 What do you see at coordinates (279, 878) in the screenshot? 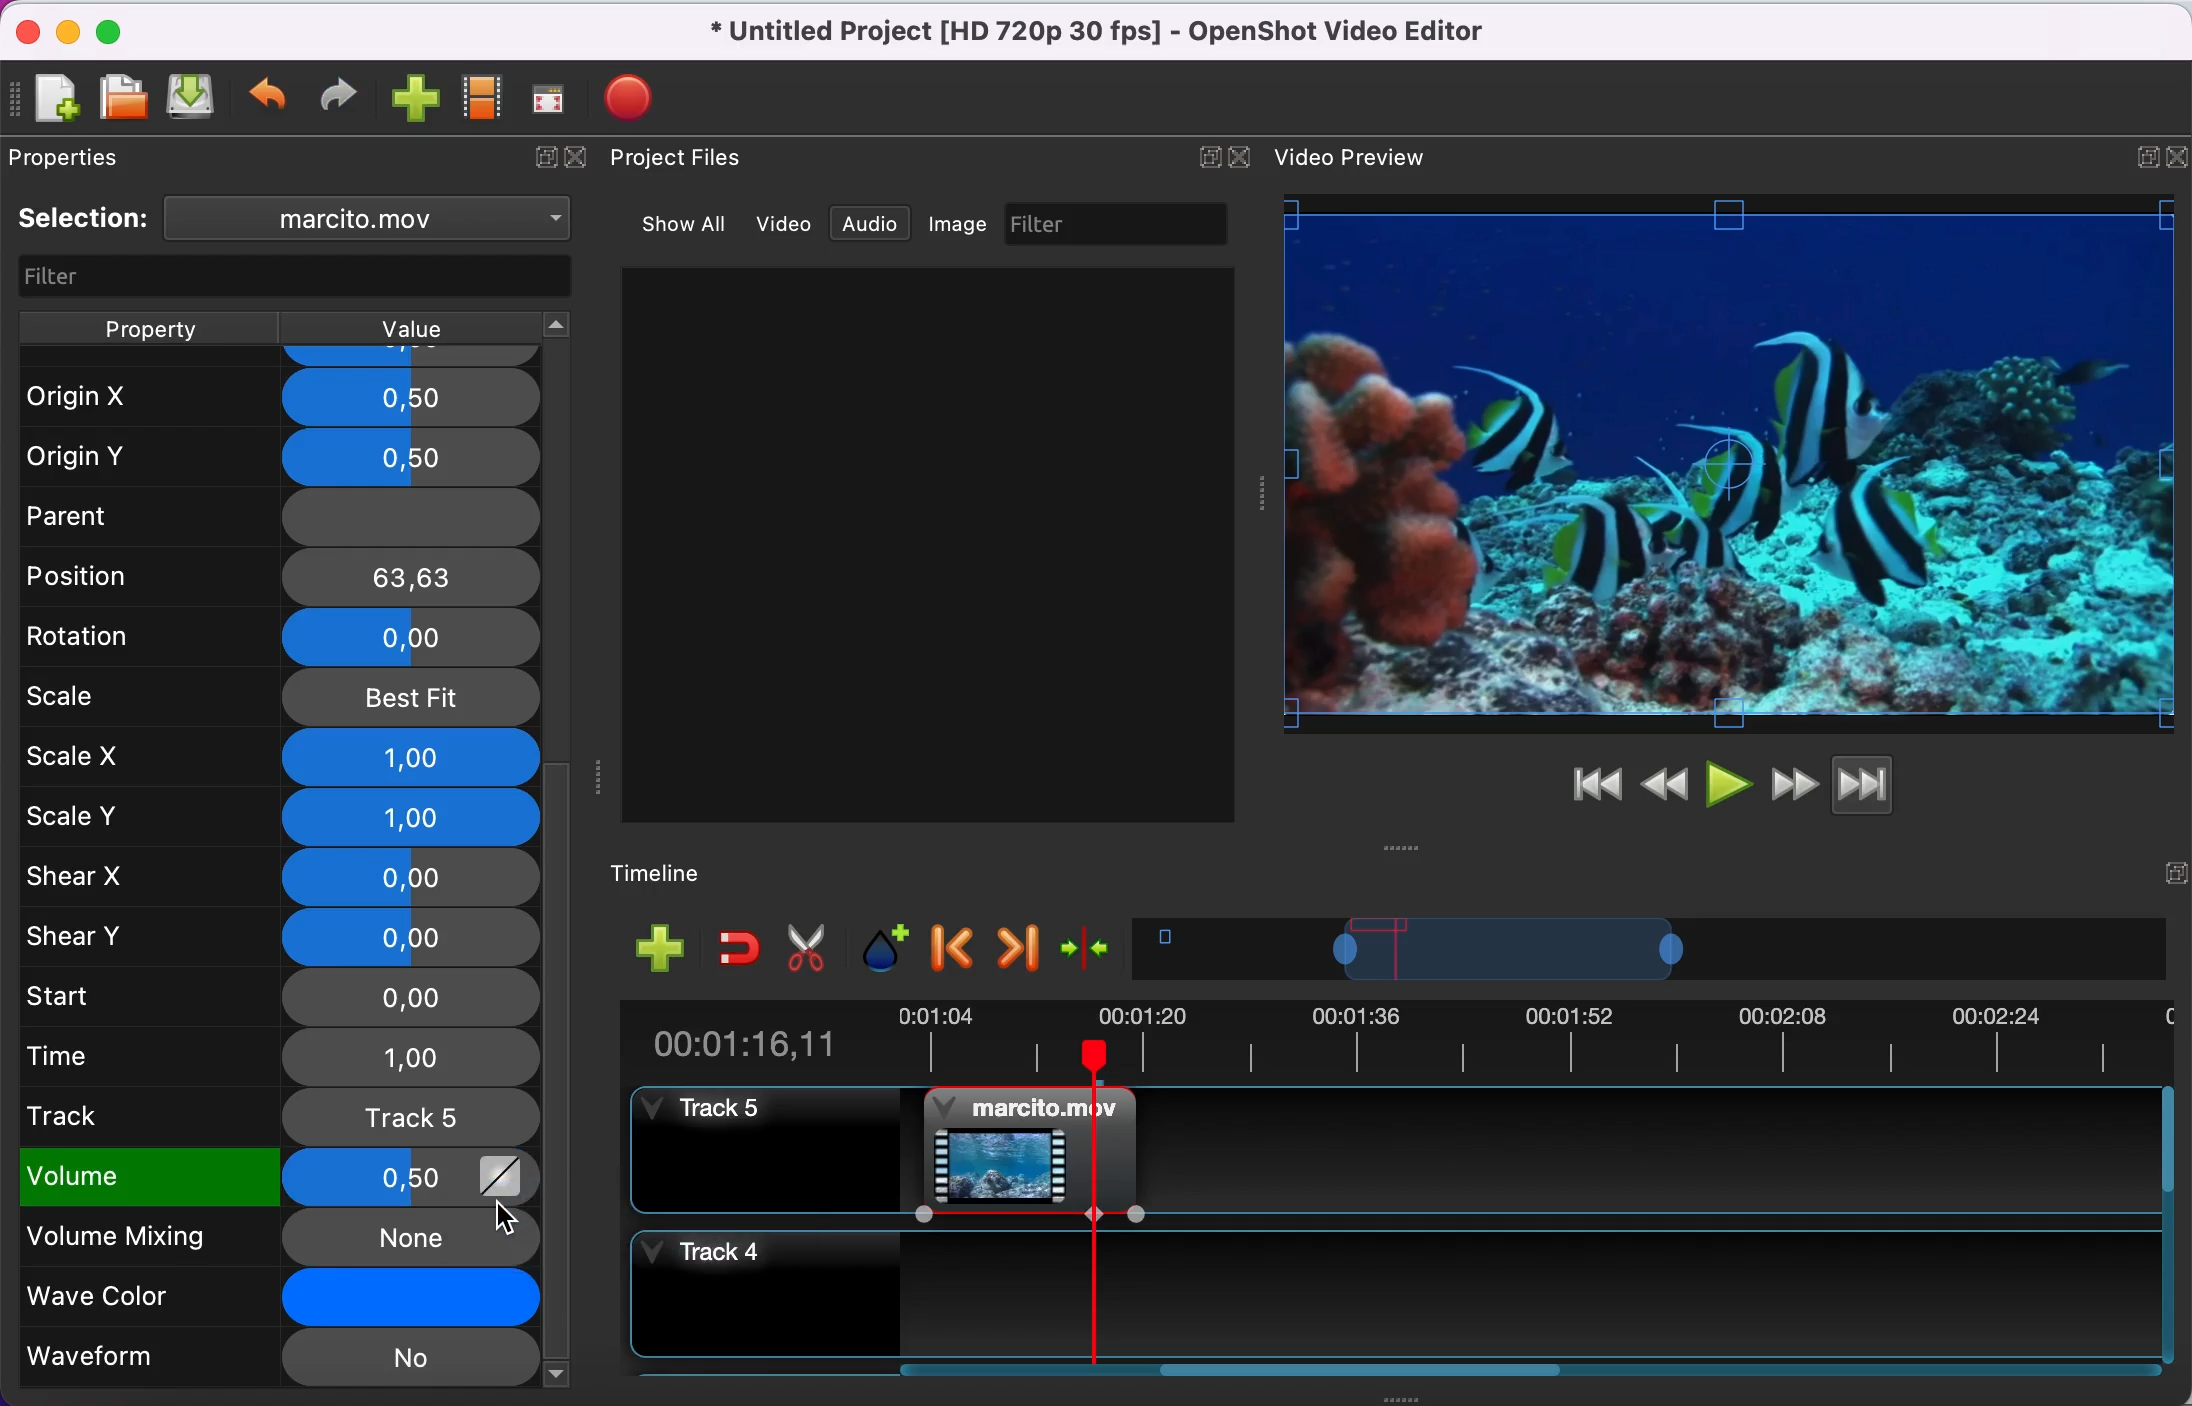
I see `shear x 0` at bounding box center [279, 878].